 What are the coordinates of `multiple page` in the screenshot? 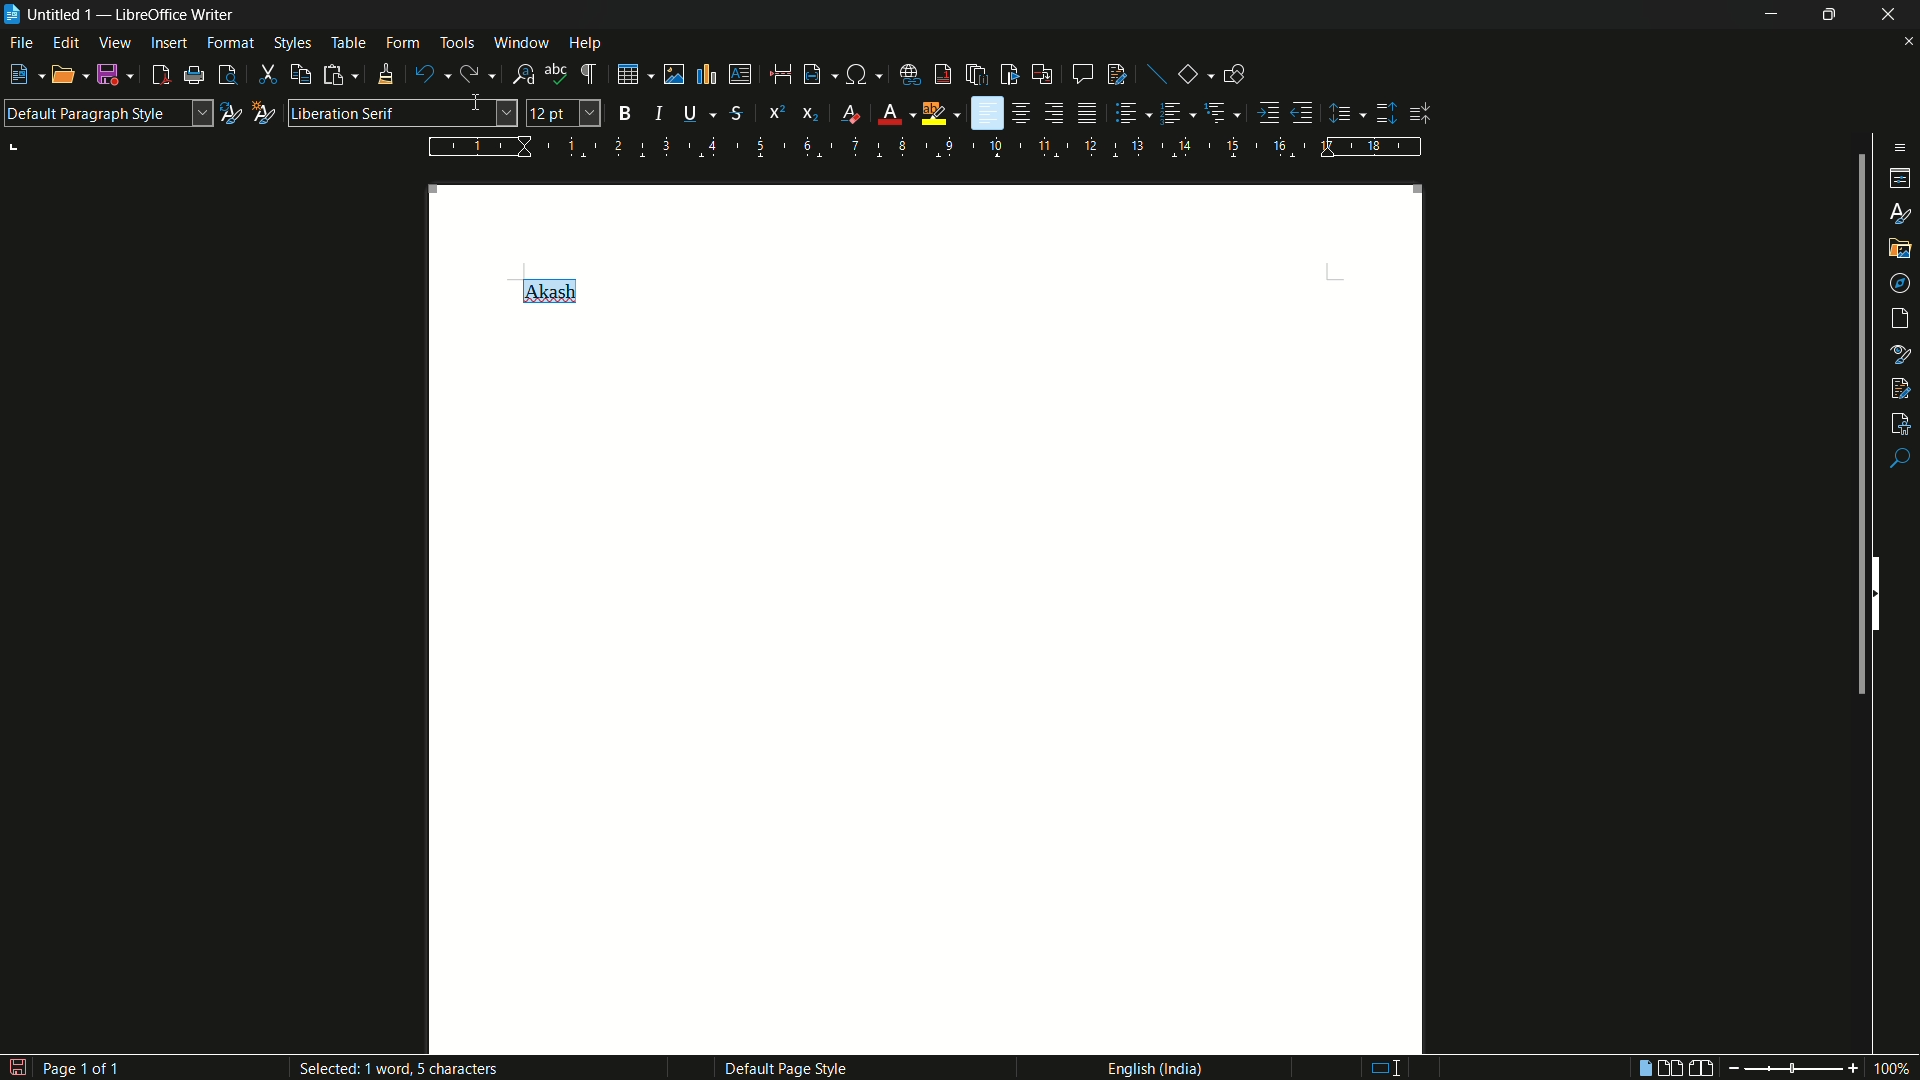 It's located at (1671, 1068).